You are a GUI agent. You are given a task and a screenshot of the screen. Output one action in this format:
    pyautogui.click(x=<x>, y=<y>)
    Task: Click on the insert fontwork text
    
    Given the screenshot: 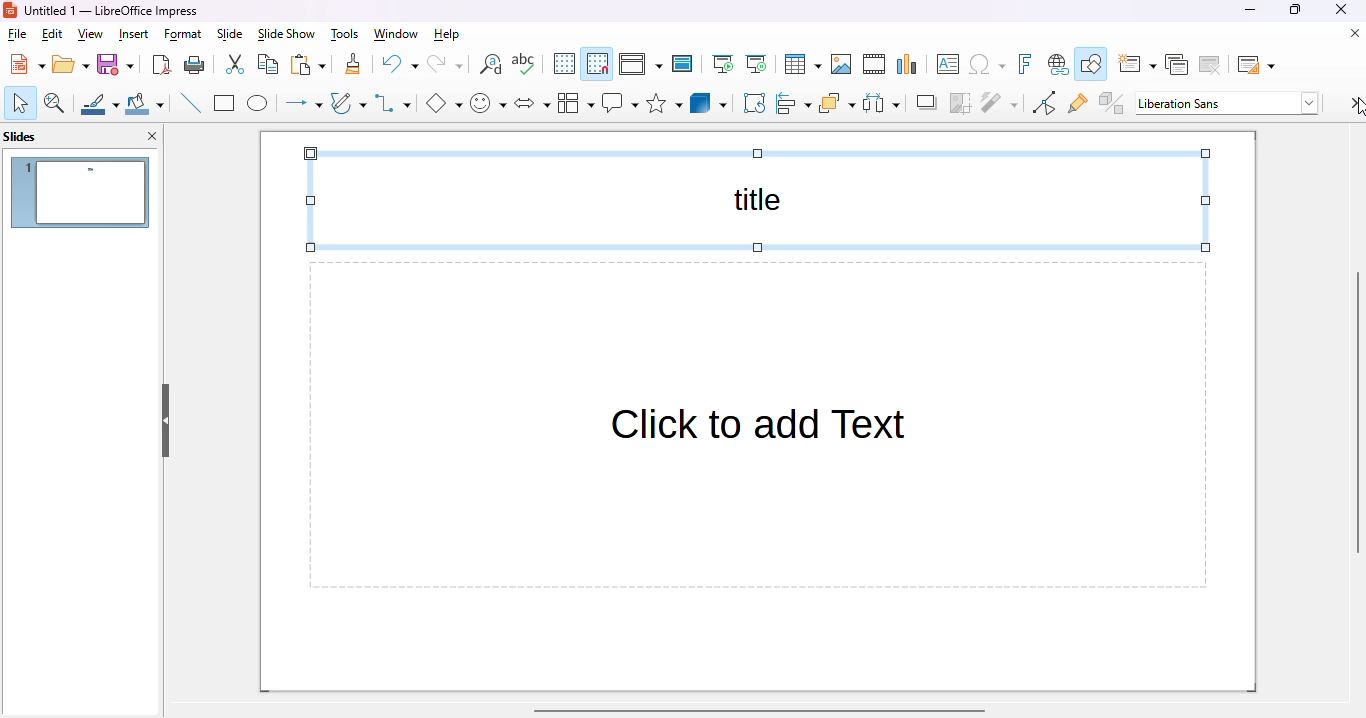 What is the action you would take?
    pyautogui.click(x=1026, y=63)
    